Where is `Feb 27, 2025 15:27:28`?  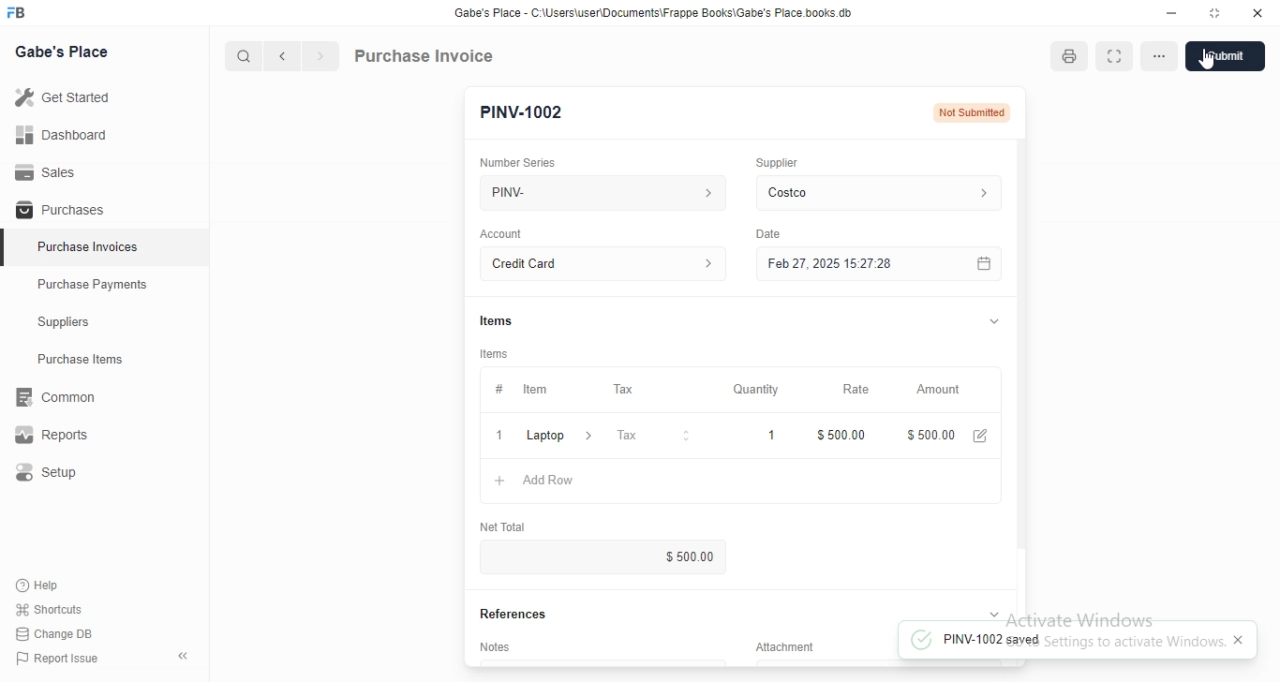 Feb 27, 2025 15:27:28 is located at coordinates (879, 263).